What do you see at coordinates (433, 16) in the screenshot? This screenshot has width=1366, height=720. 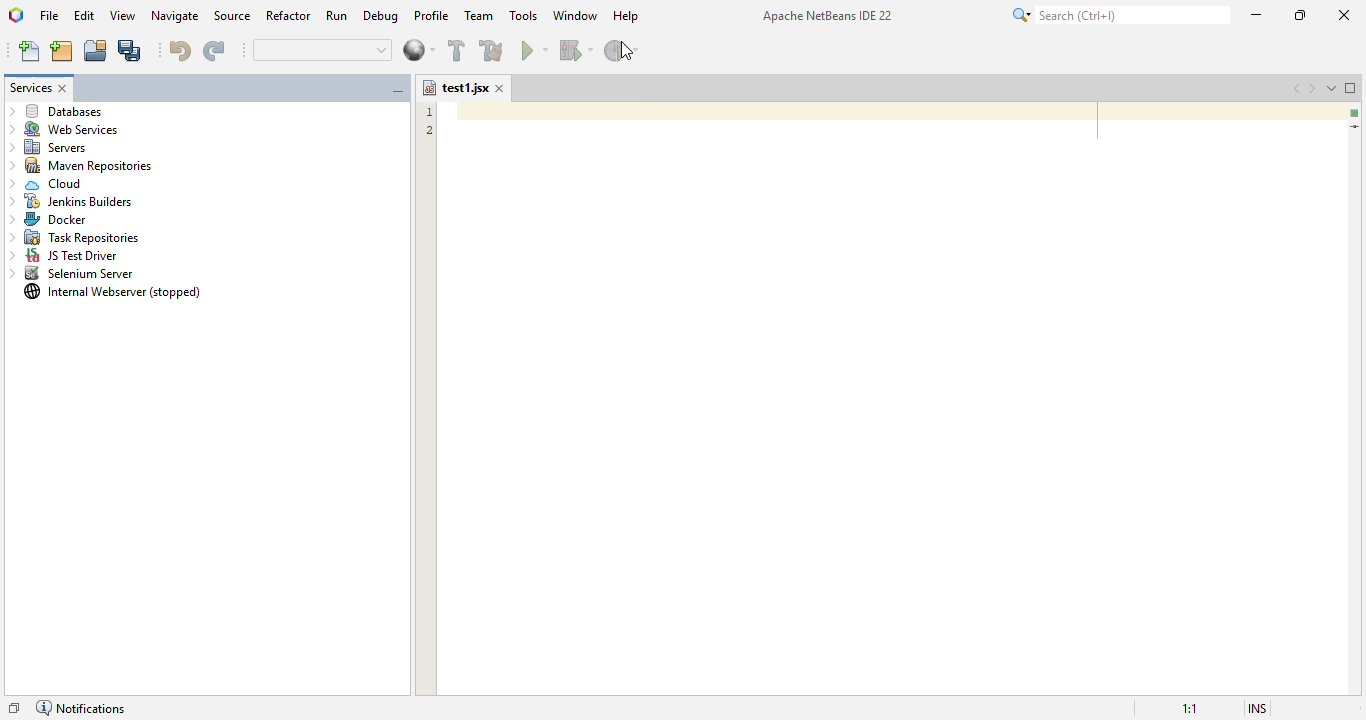 I see `profile` at bounding box center [433, 16].